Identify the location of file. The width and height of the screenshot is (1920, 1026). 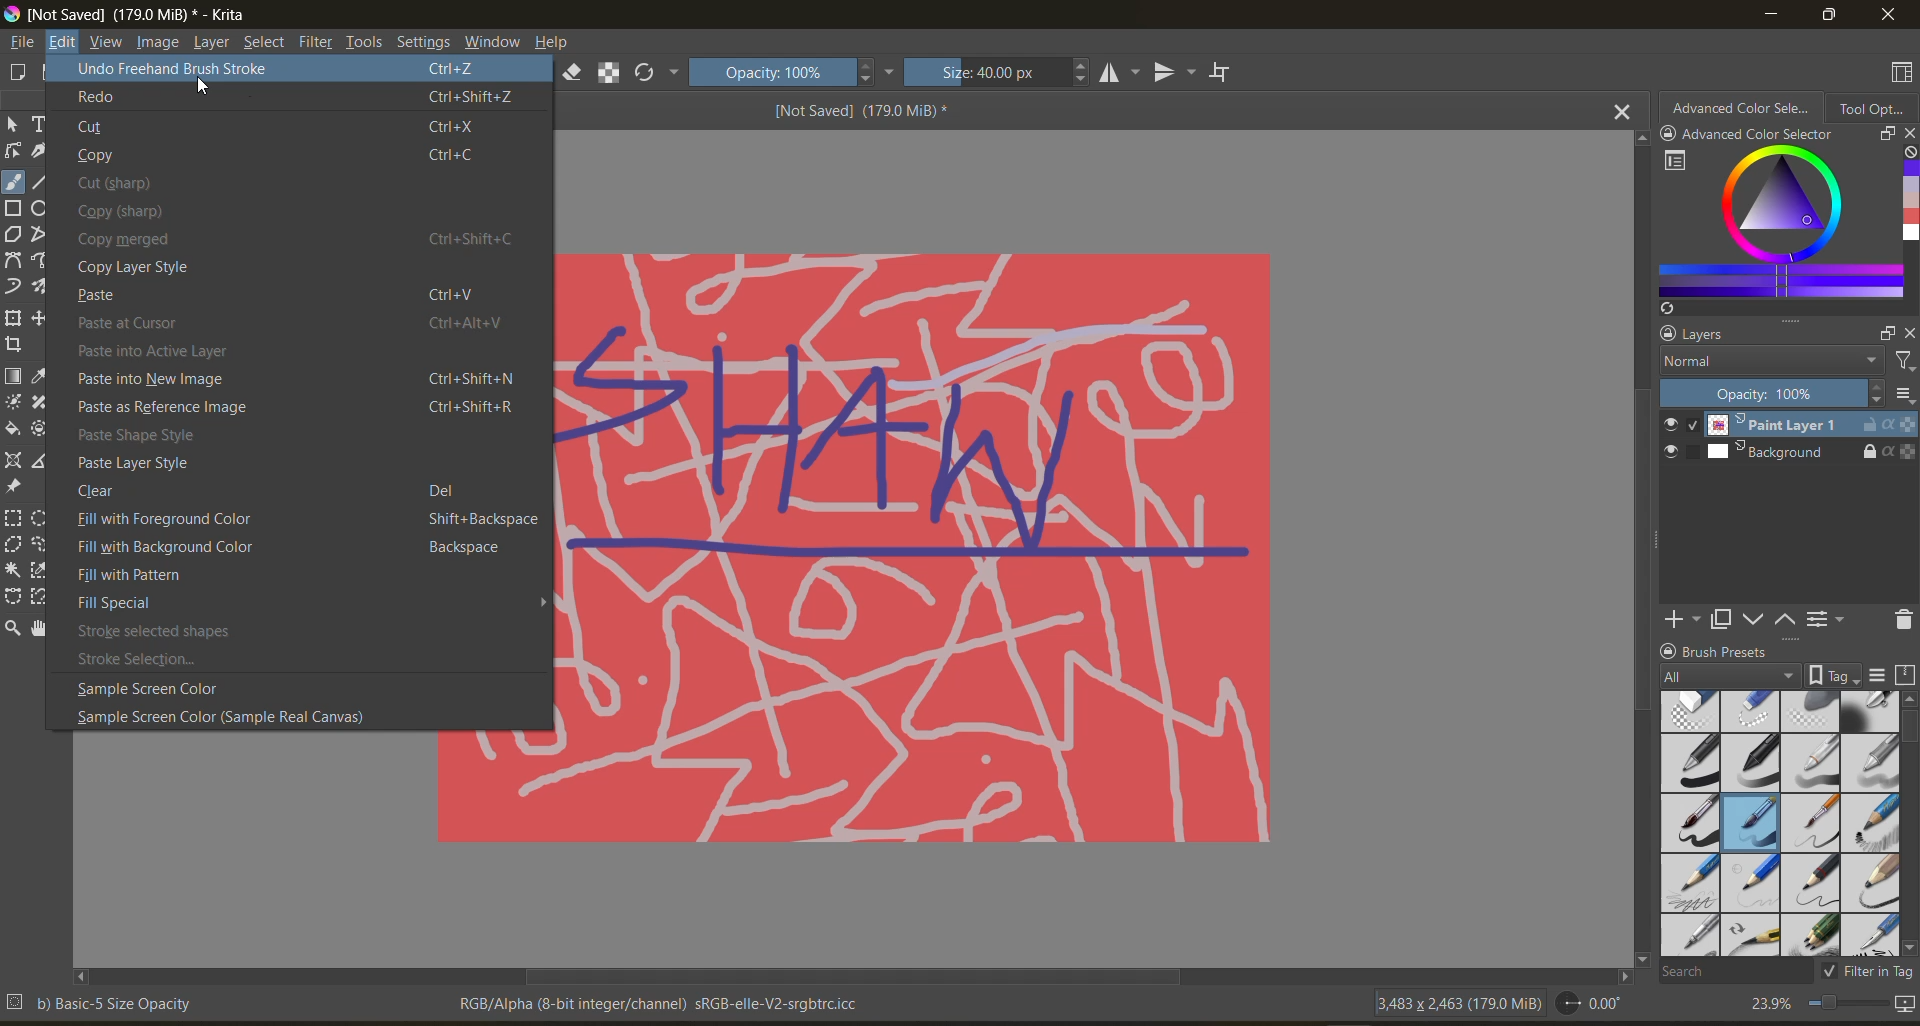
(22, 43).